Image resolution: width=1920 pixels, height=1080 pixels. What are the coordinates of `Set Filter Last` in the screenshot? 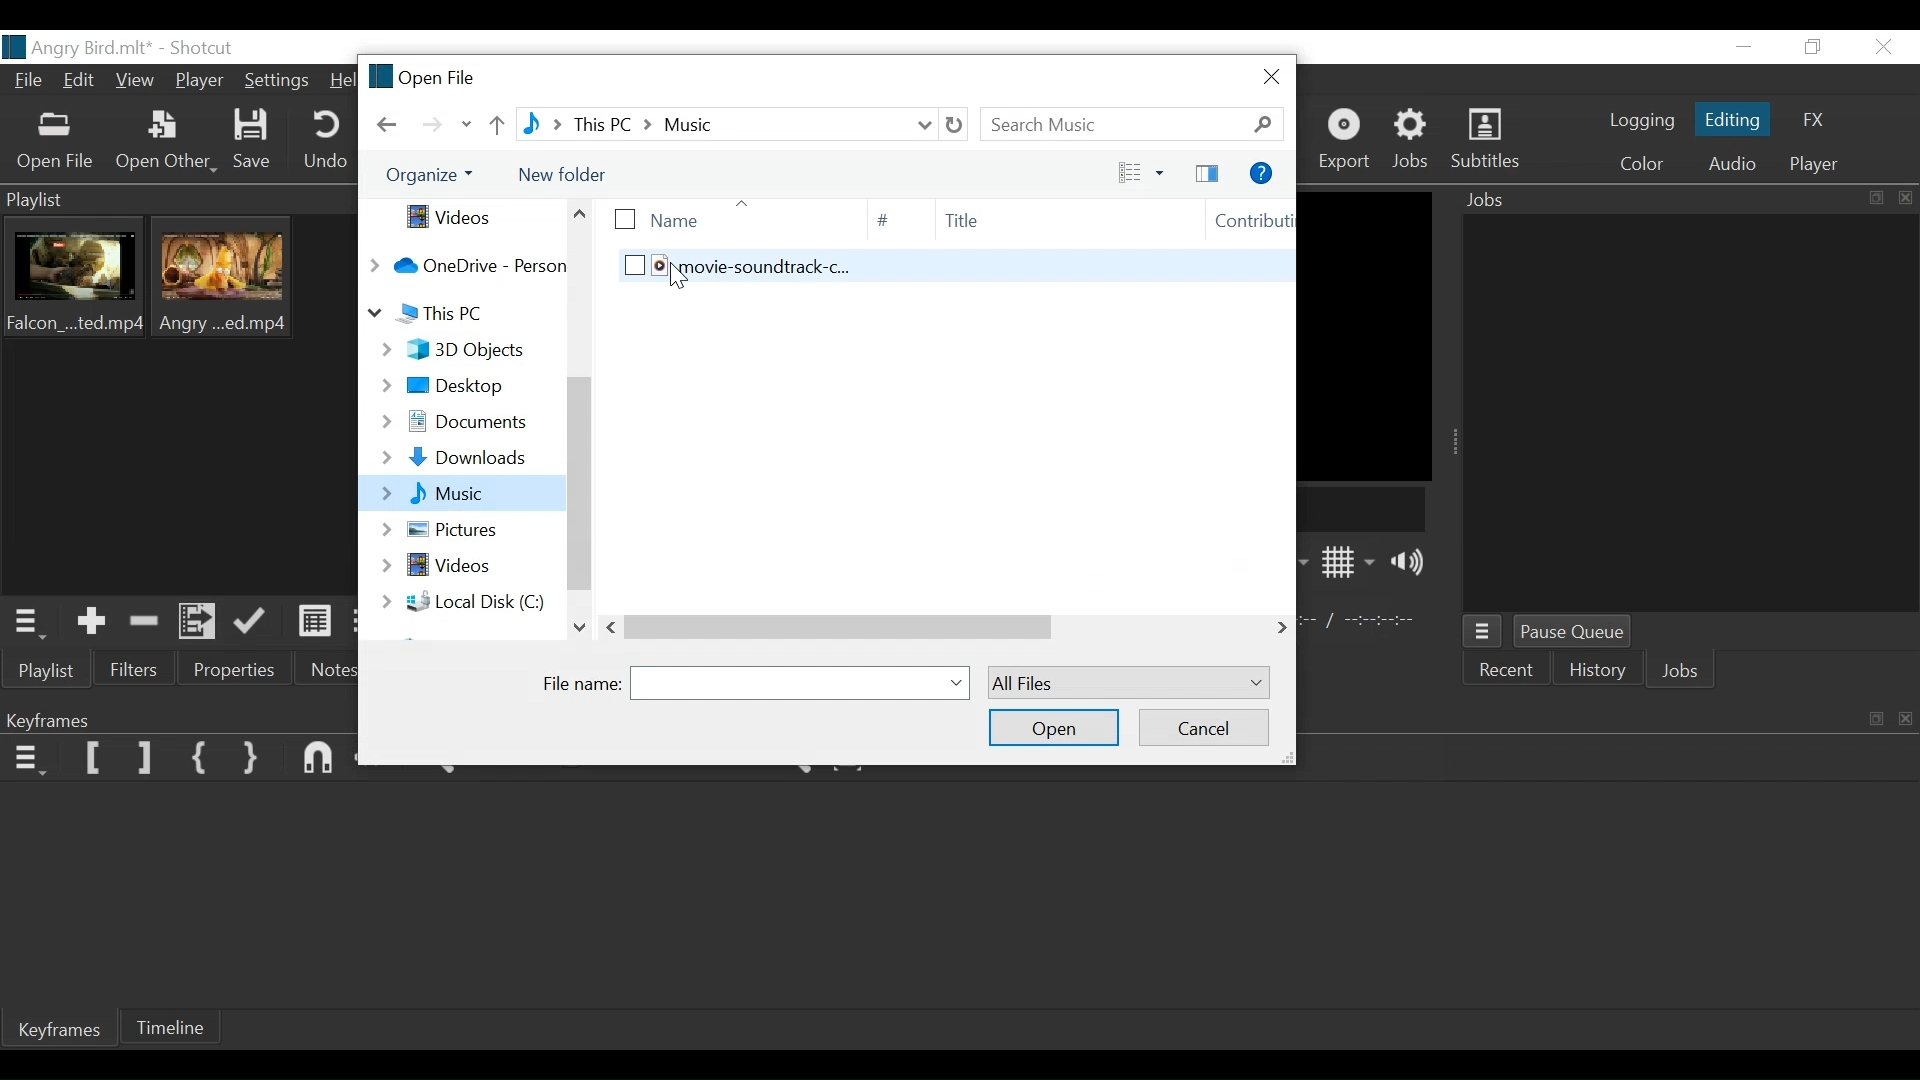 It's located at (147, 758).